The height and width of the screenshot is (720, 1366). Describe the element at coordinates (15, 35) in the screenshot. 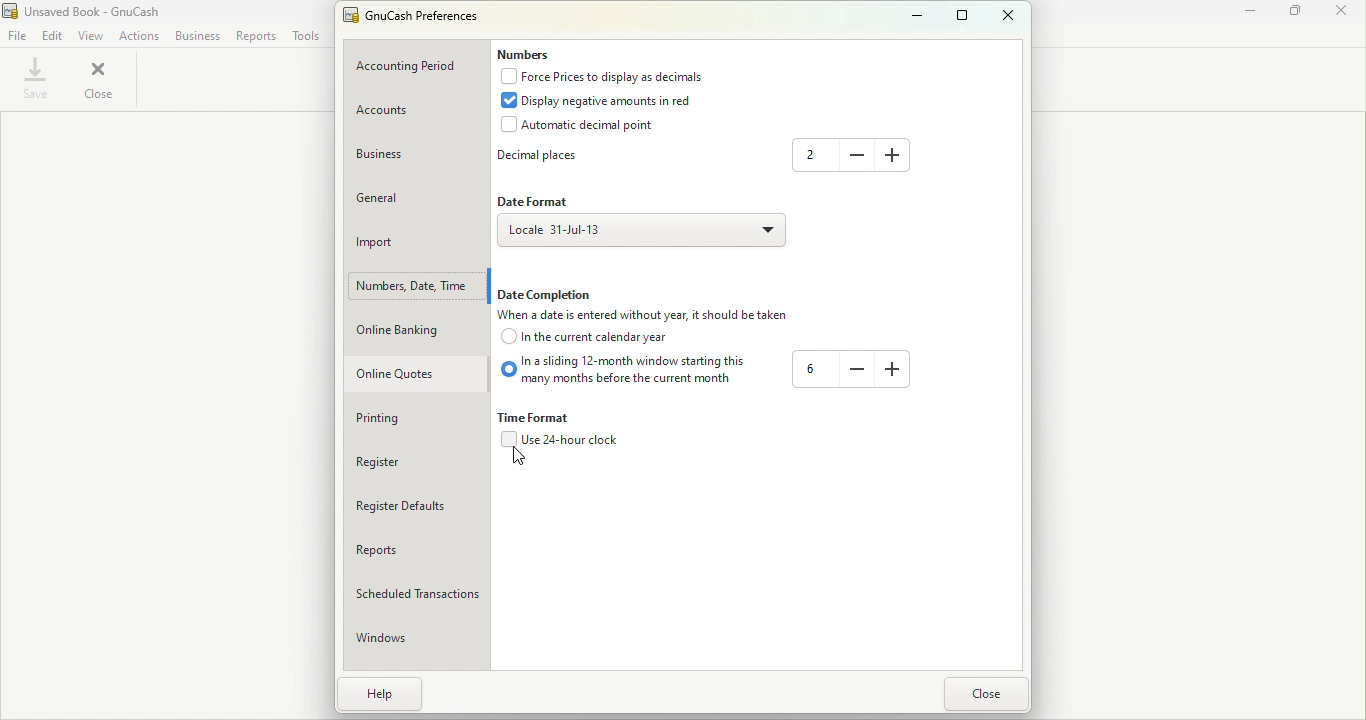

I see `File` at that location.